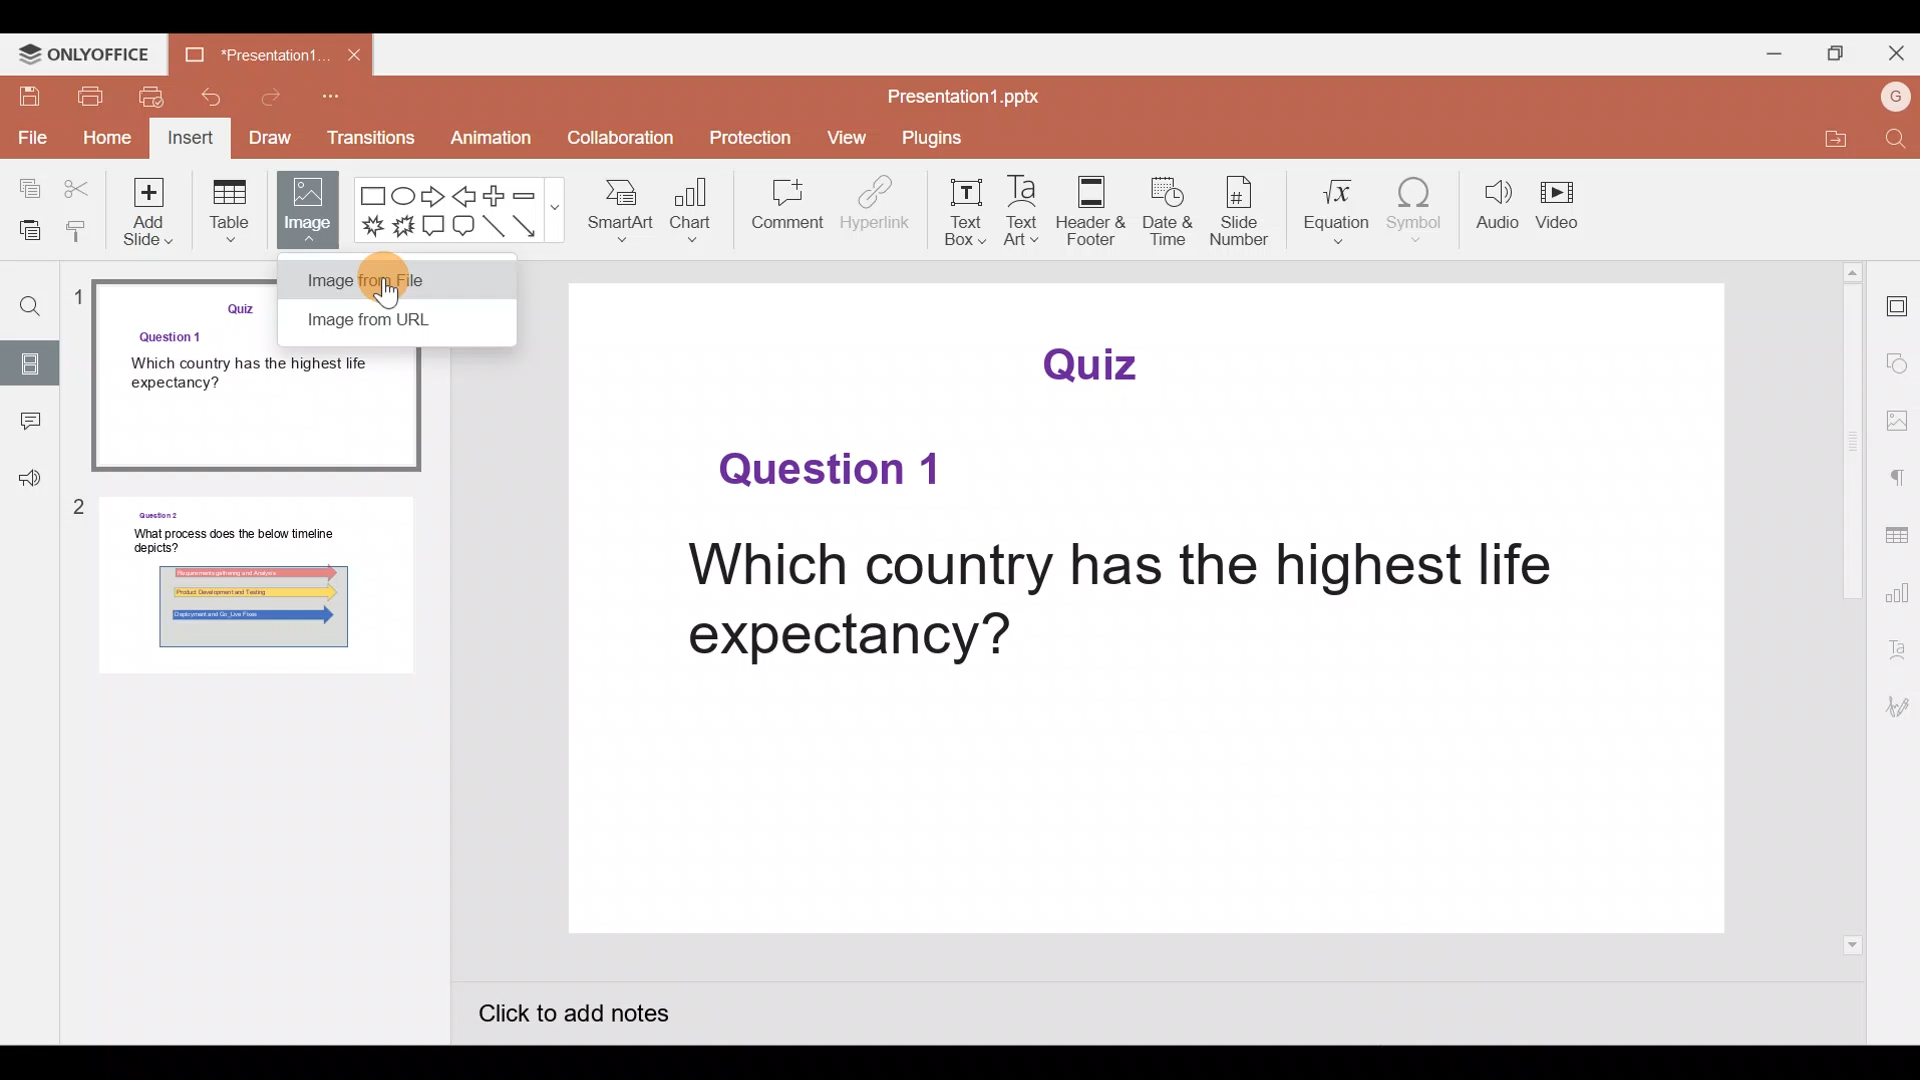 This screenshot has width=1920, height=1080. I want to click on Explosion 2, so click(401, 223).